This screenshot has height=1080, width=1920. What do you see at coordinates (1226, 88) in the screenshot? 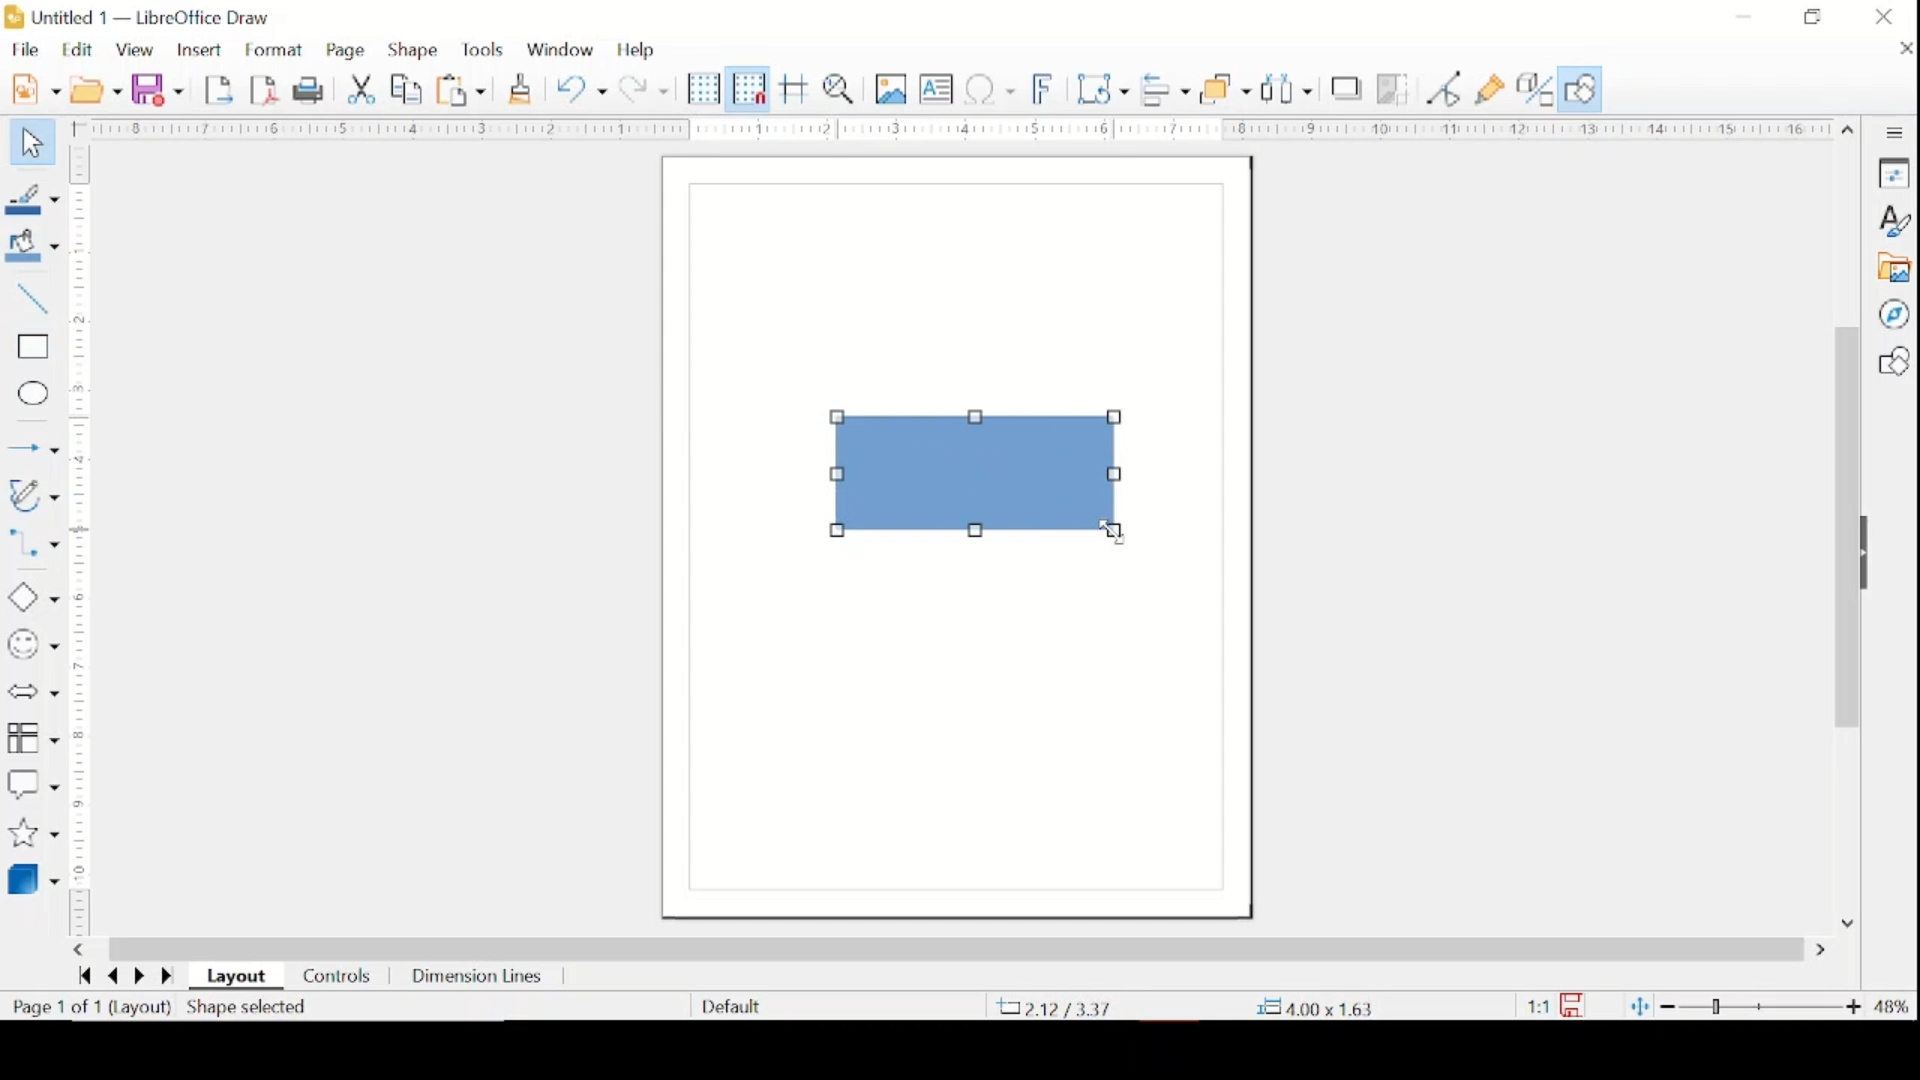
I see `arrange` at bounding box center [1226, 88].